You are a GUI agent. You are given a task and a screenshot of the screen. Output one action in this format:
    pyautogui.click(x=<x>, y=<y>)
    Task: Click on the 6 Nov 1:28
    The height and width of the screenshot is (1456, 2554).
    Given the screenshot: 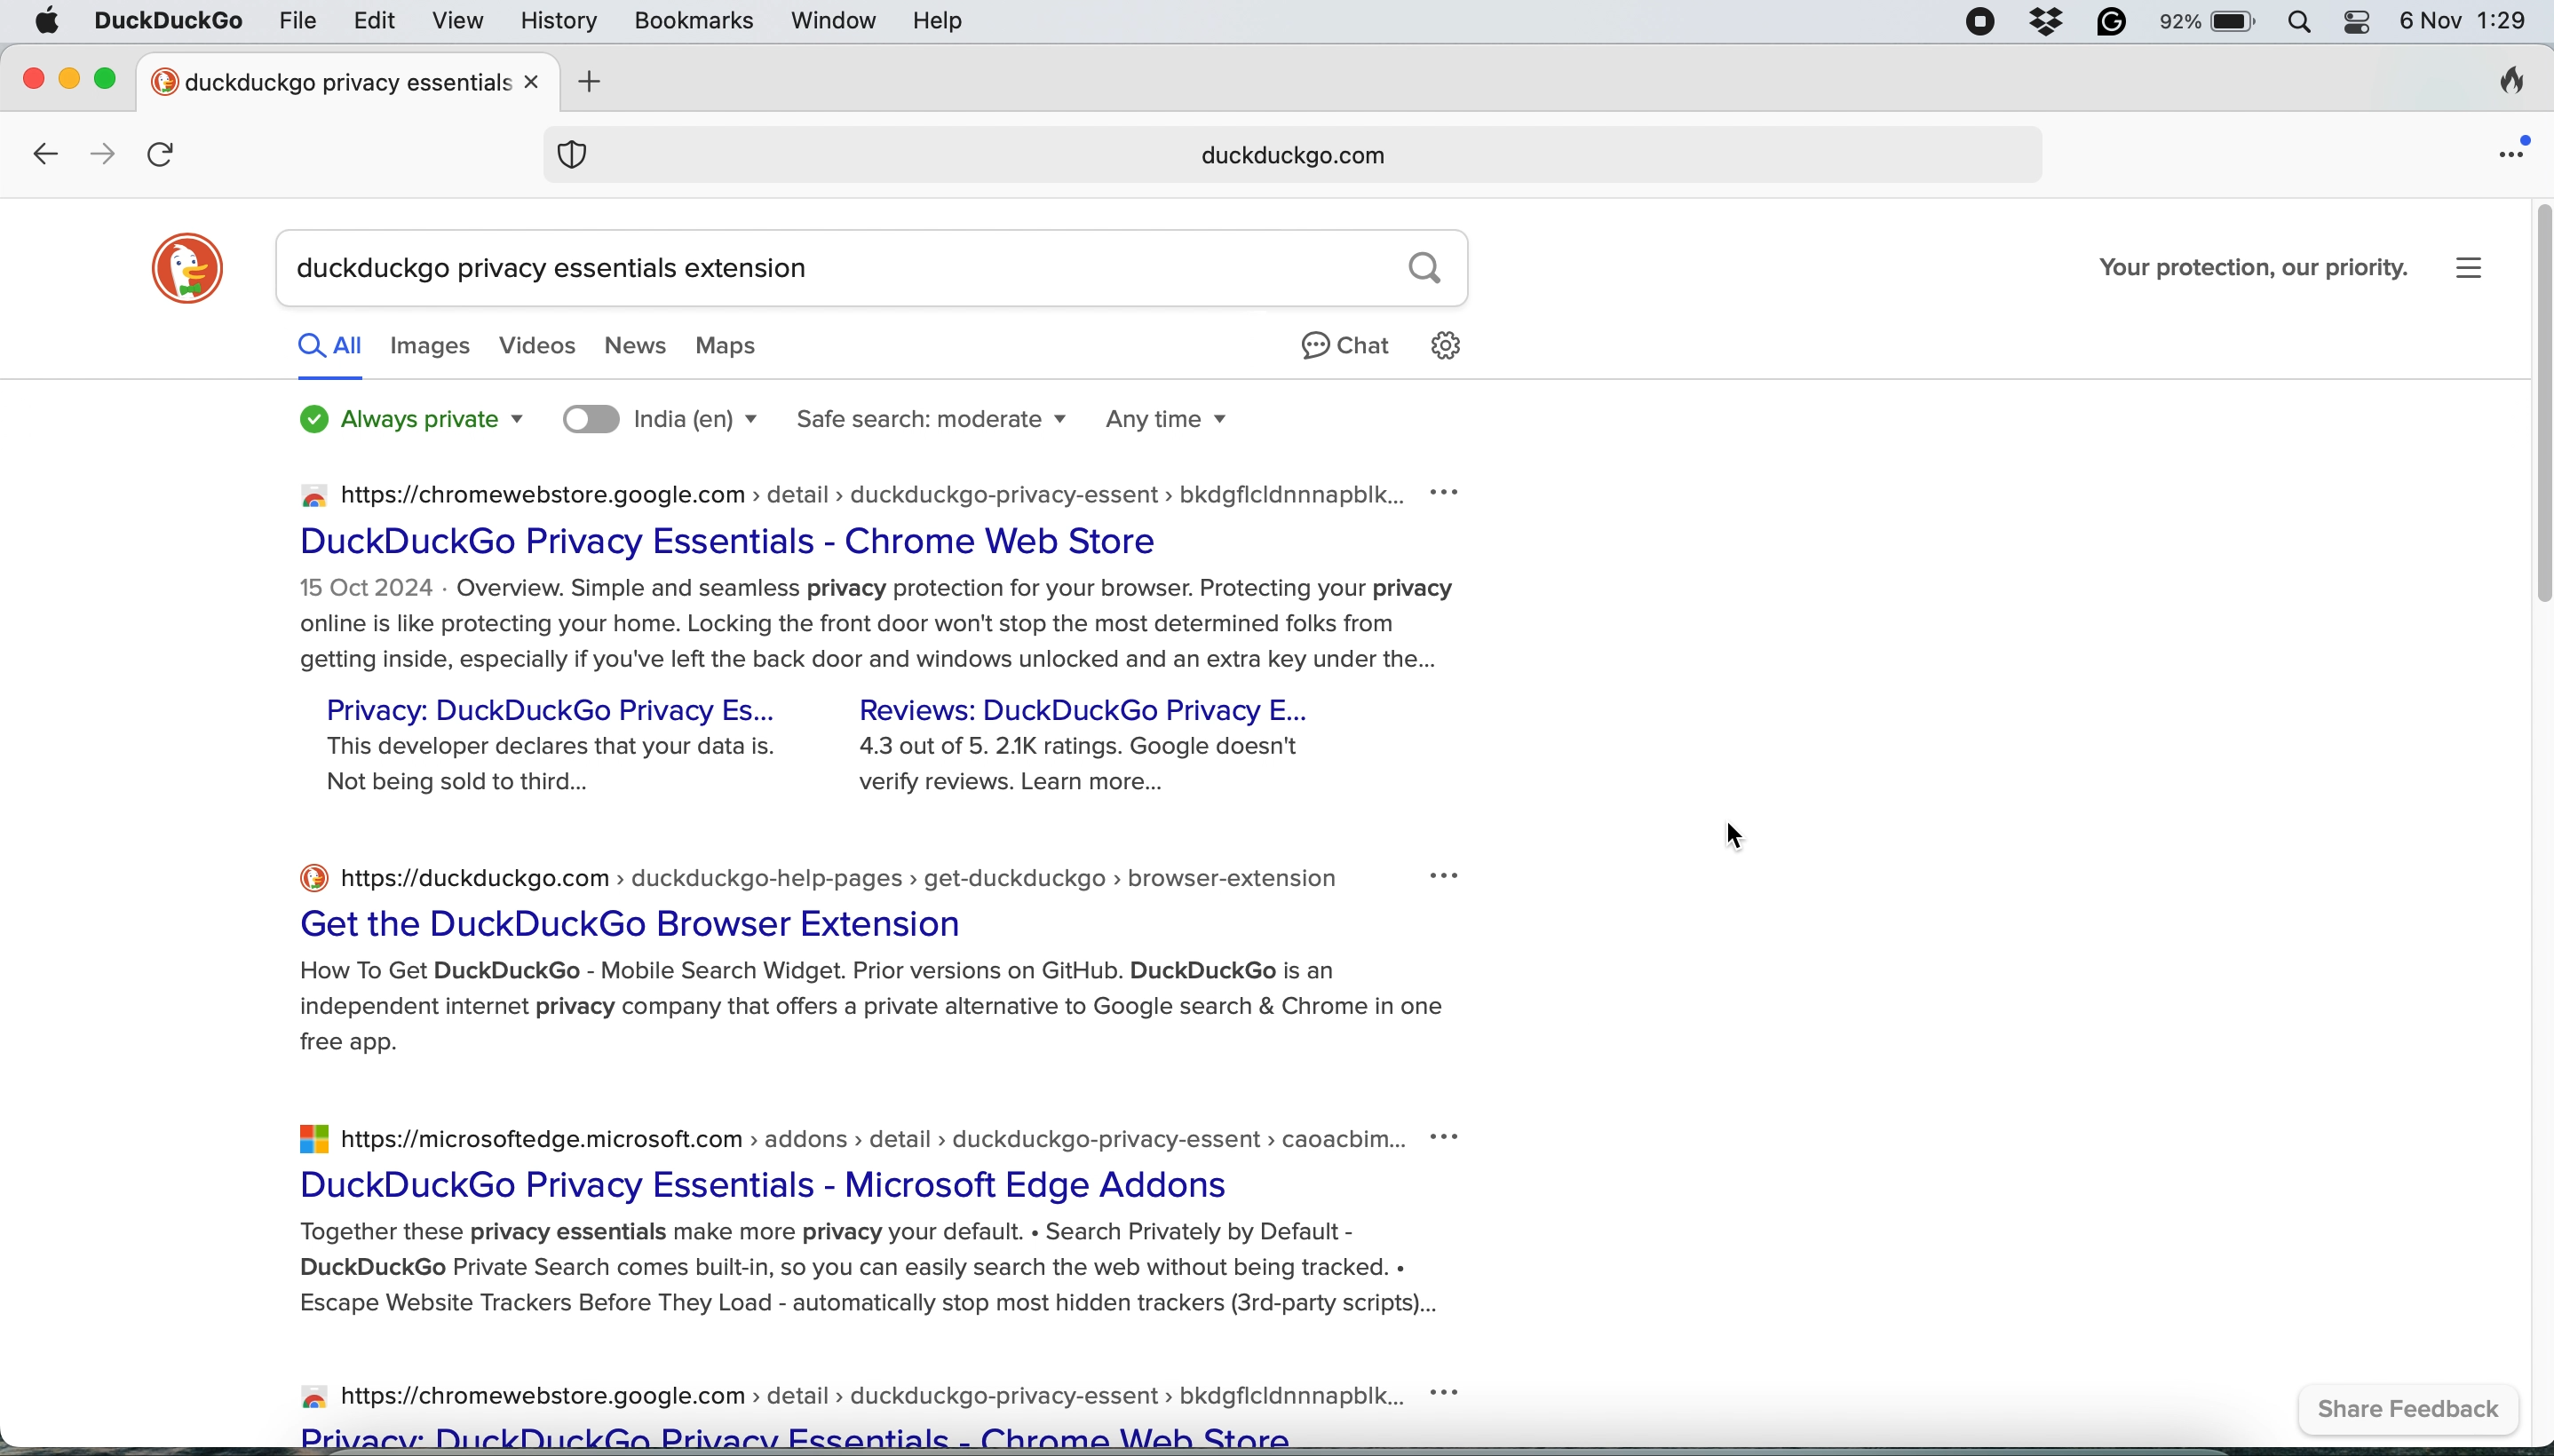 What is the action you would take?
    pyautogui.click(x=2465, y=20)
    